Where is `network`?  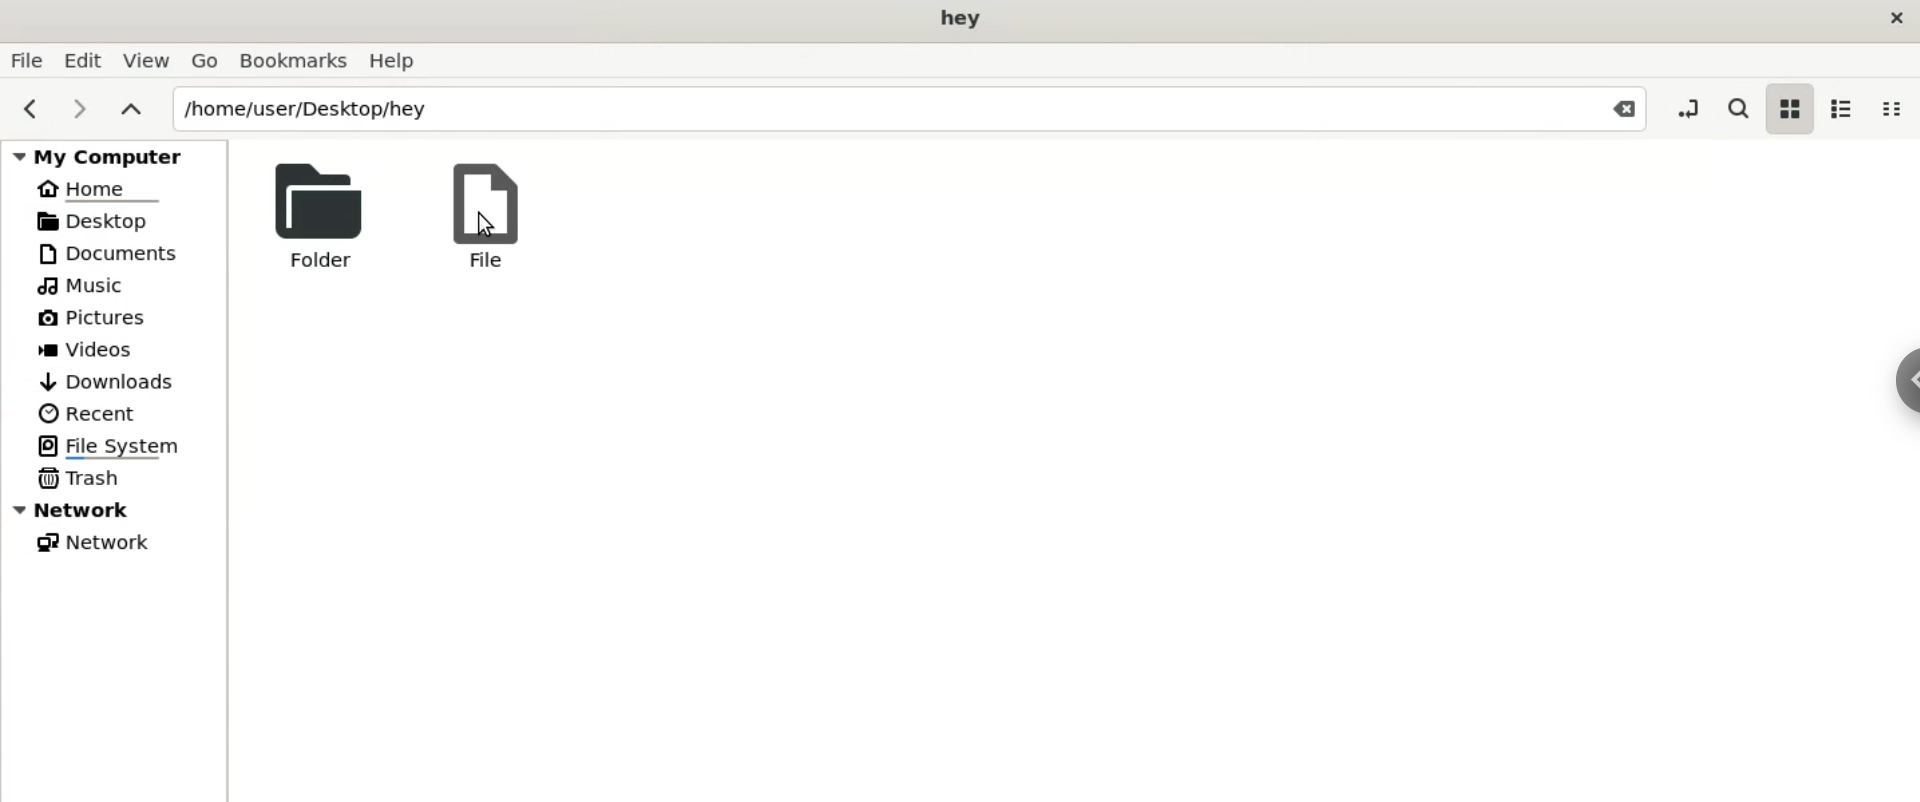 network is located at coordinates (91, 543).